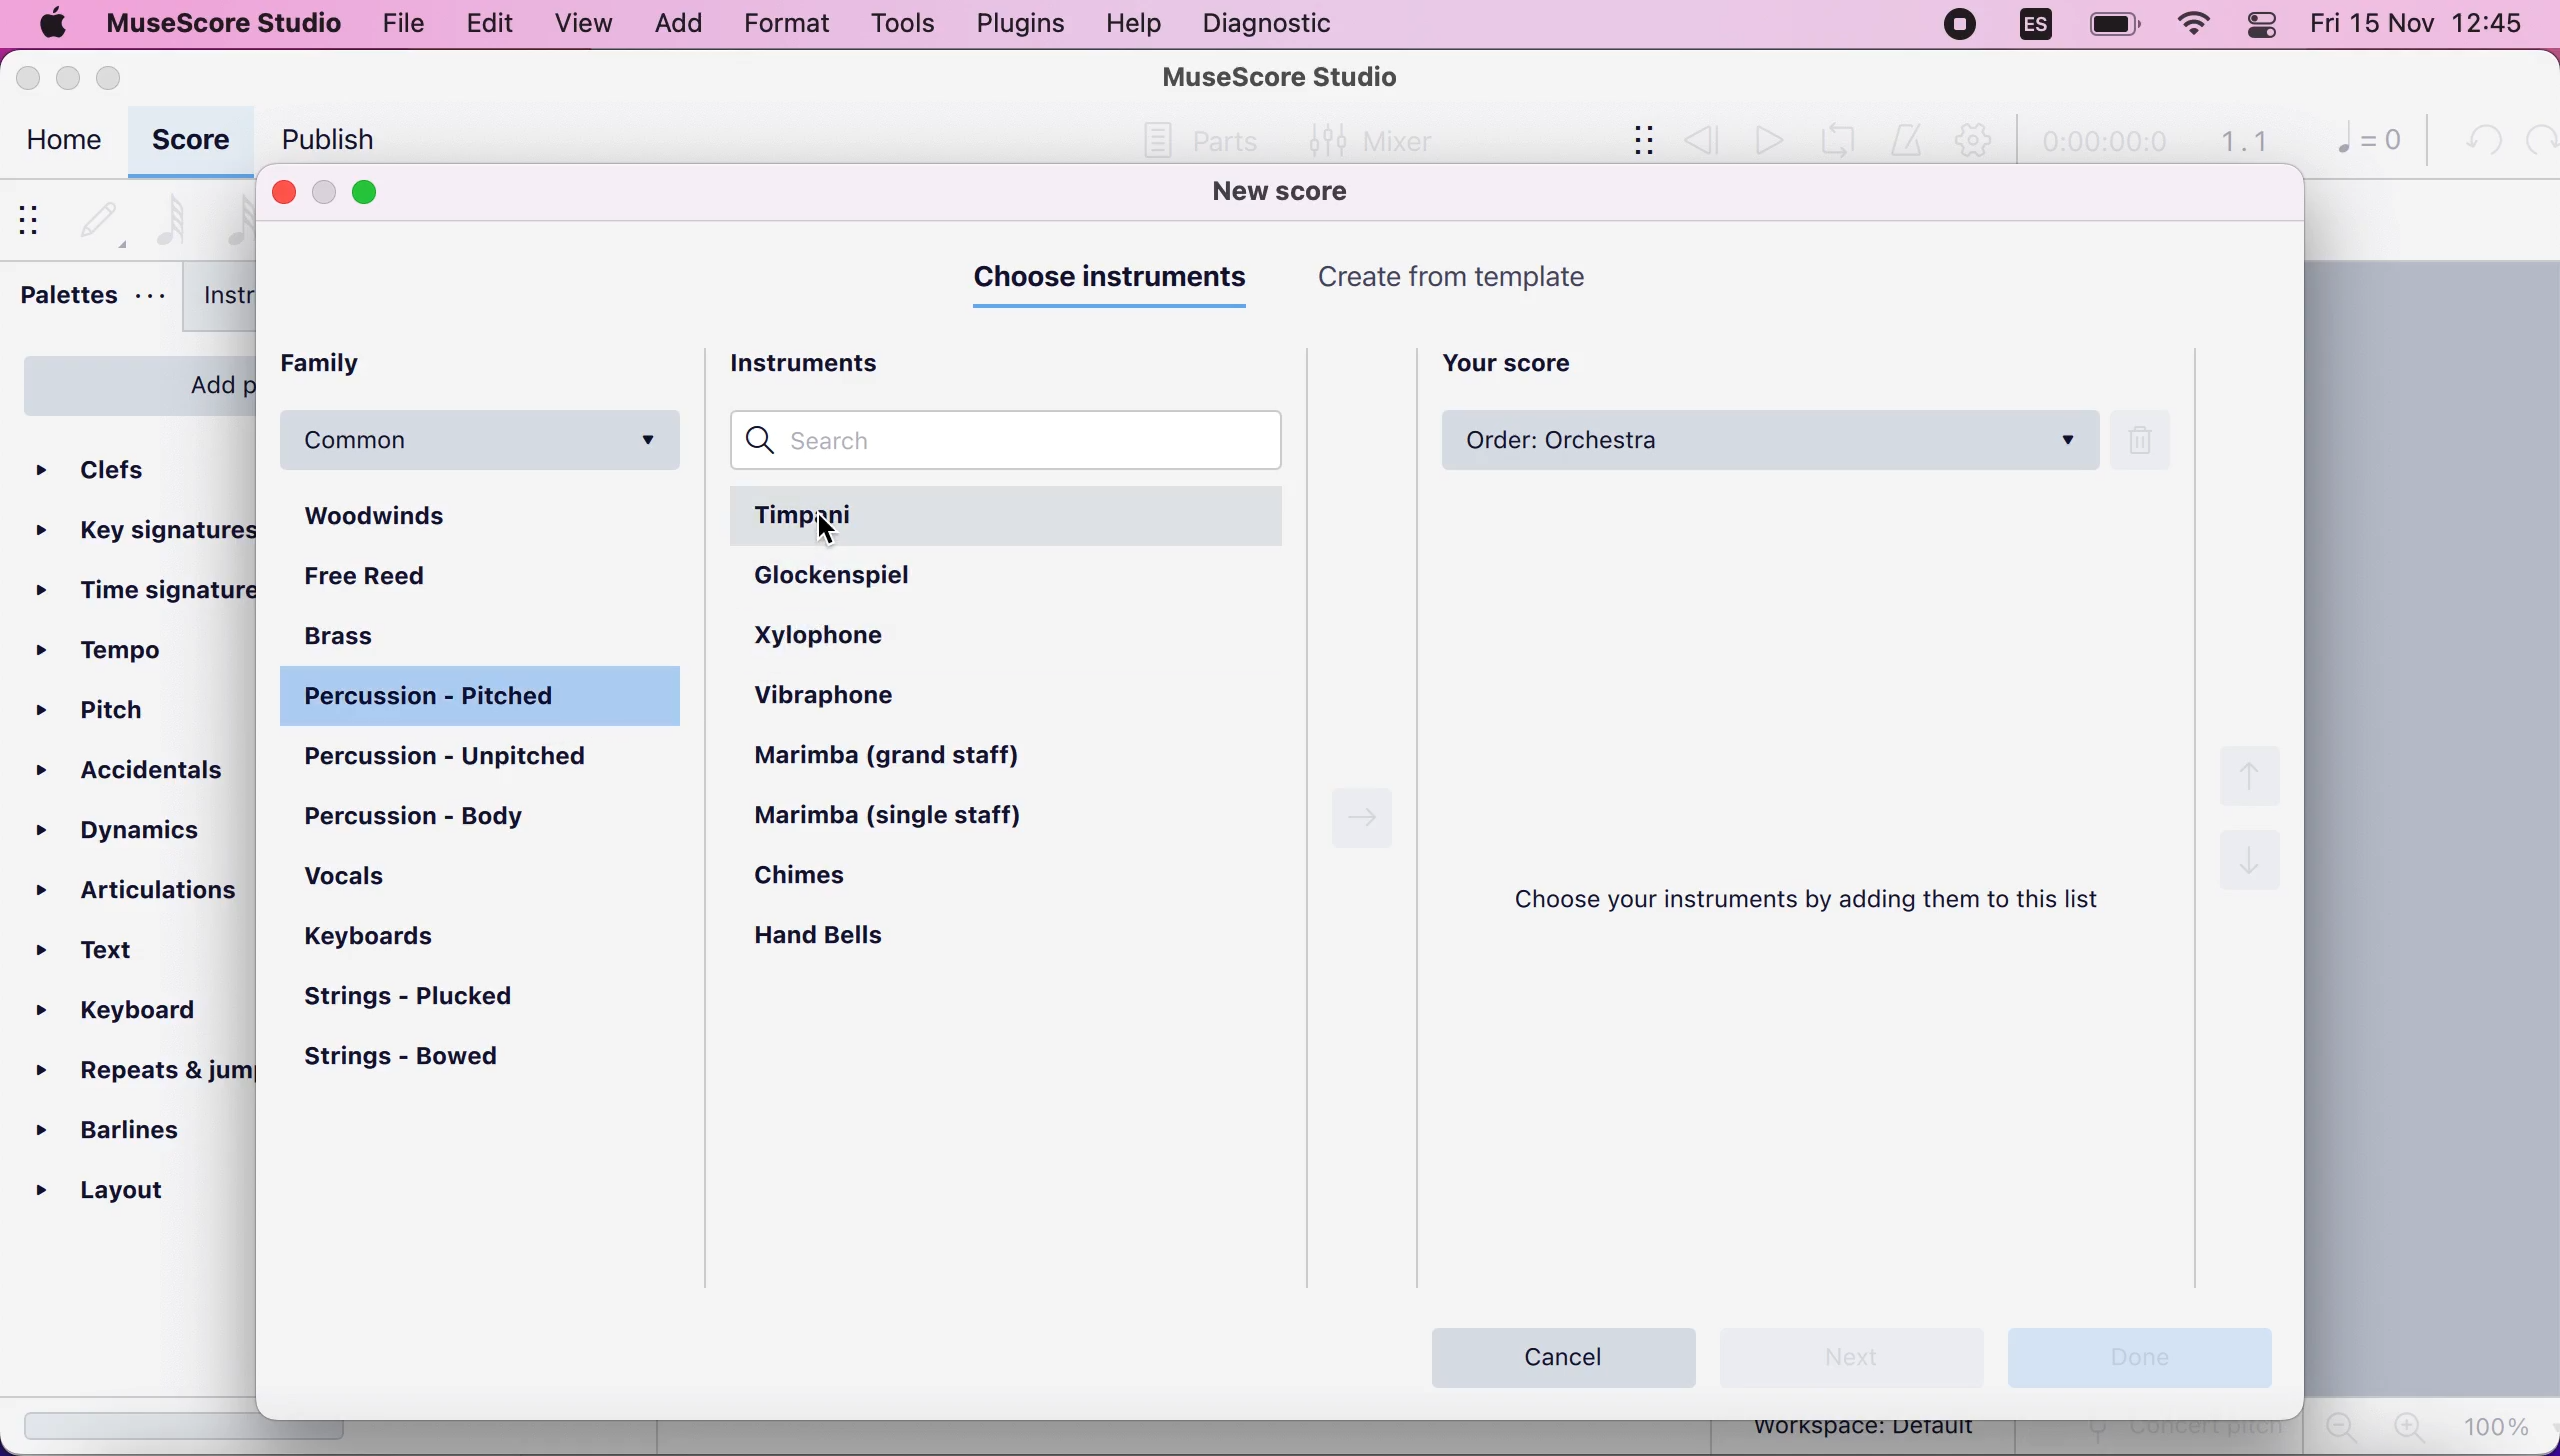 The height and width of the screenshot is (1456, 2560). I want to click on search, so click(1014, 440).